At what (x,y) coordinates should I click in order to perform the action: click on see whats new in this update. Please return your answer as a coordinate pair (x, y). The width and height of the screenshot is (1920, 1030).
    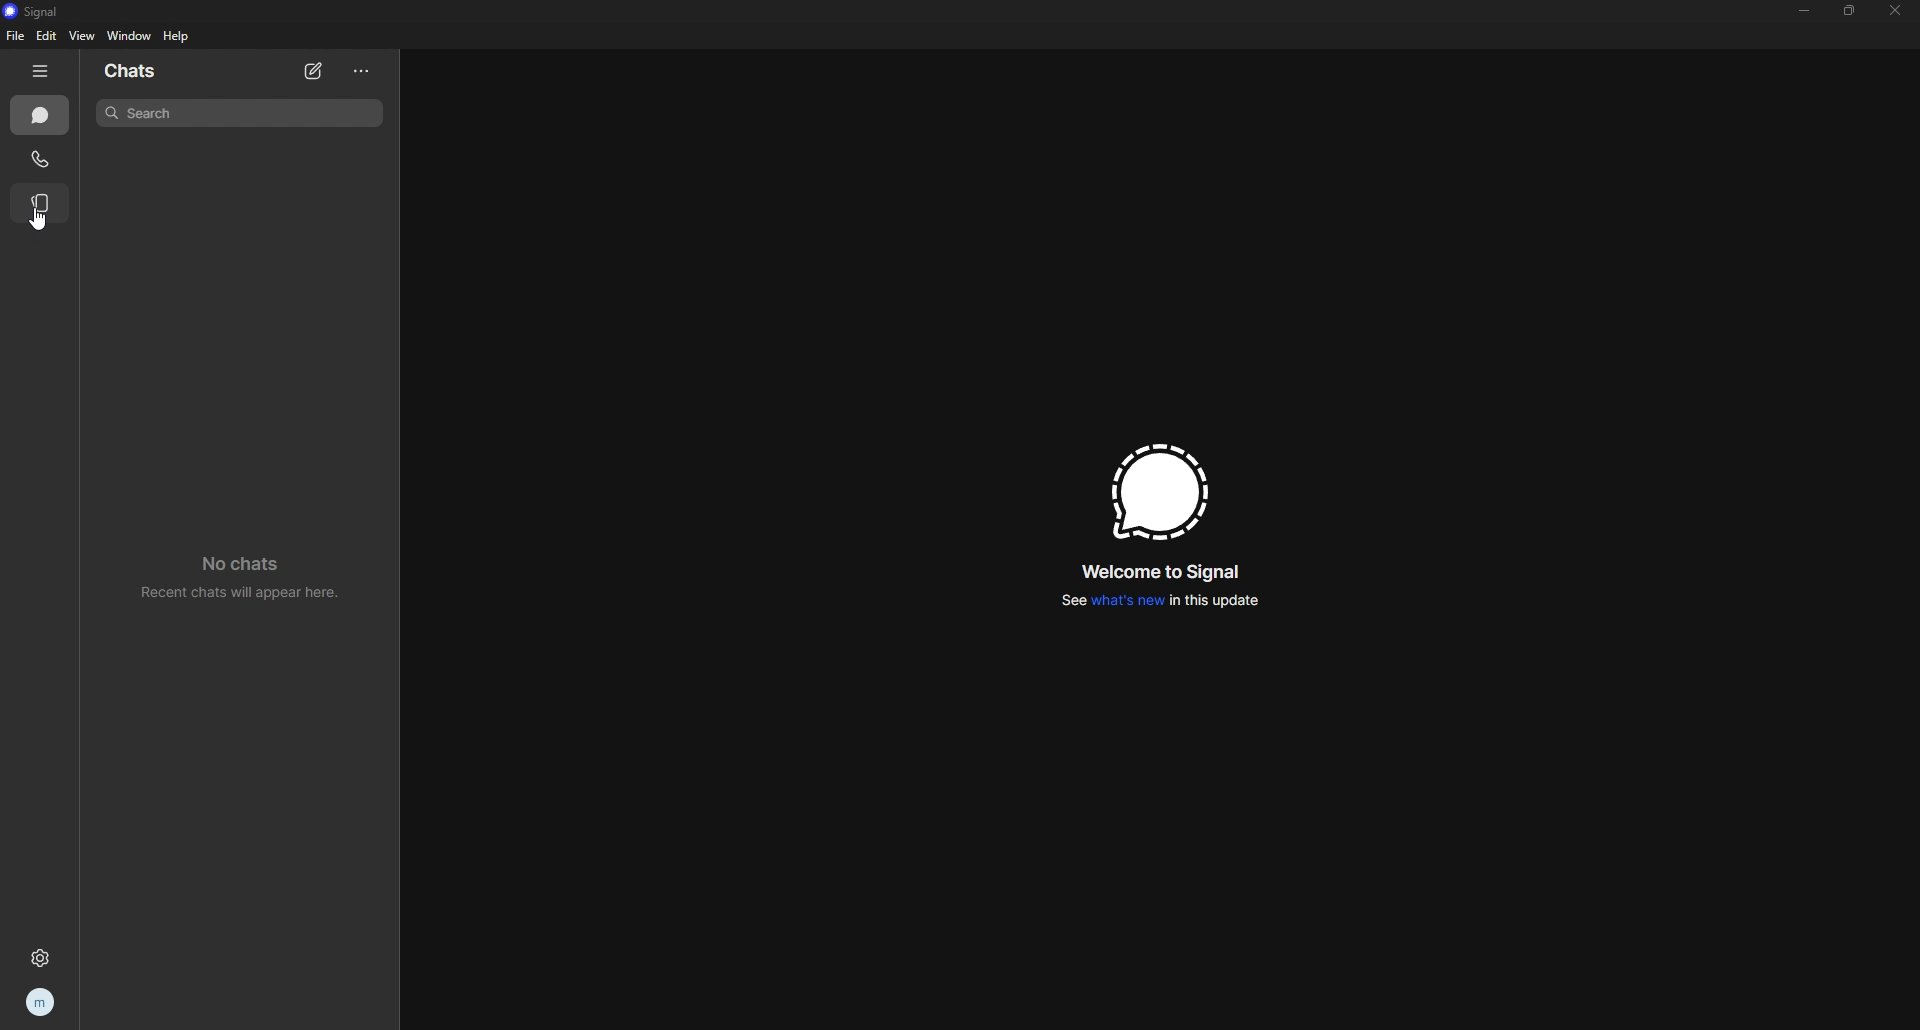
    Looking at the image, I should click on (1158, 601).